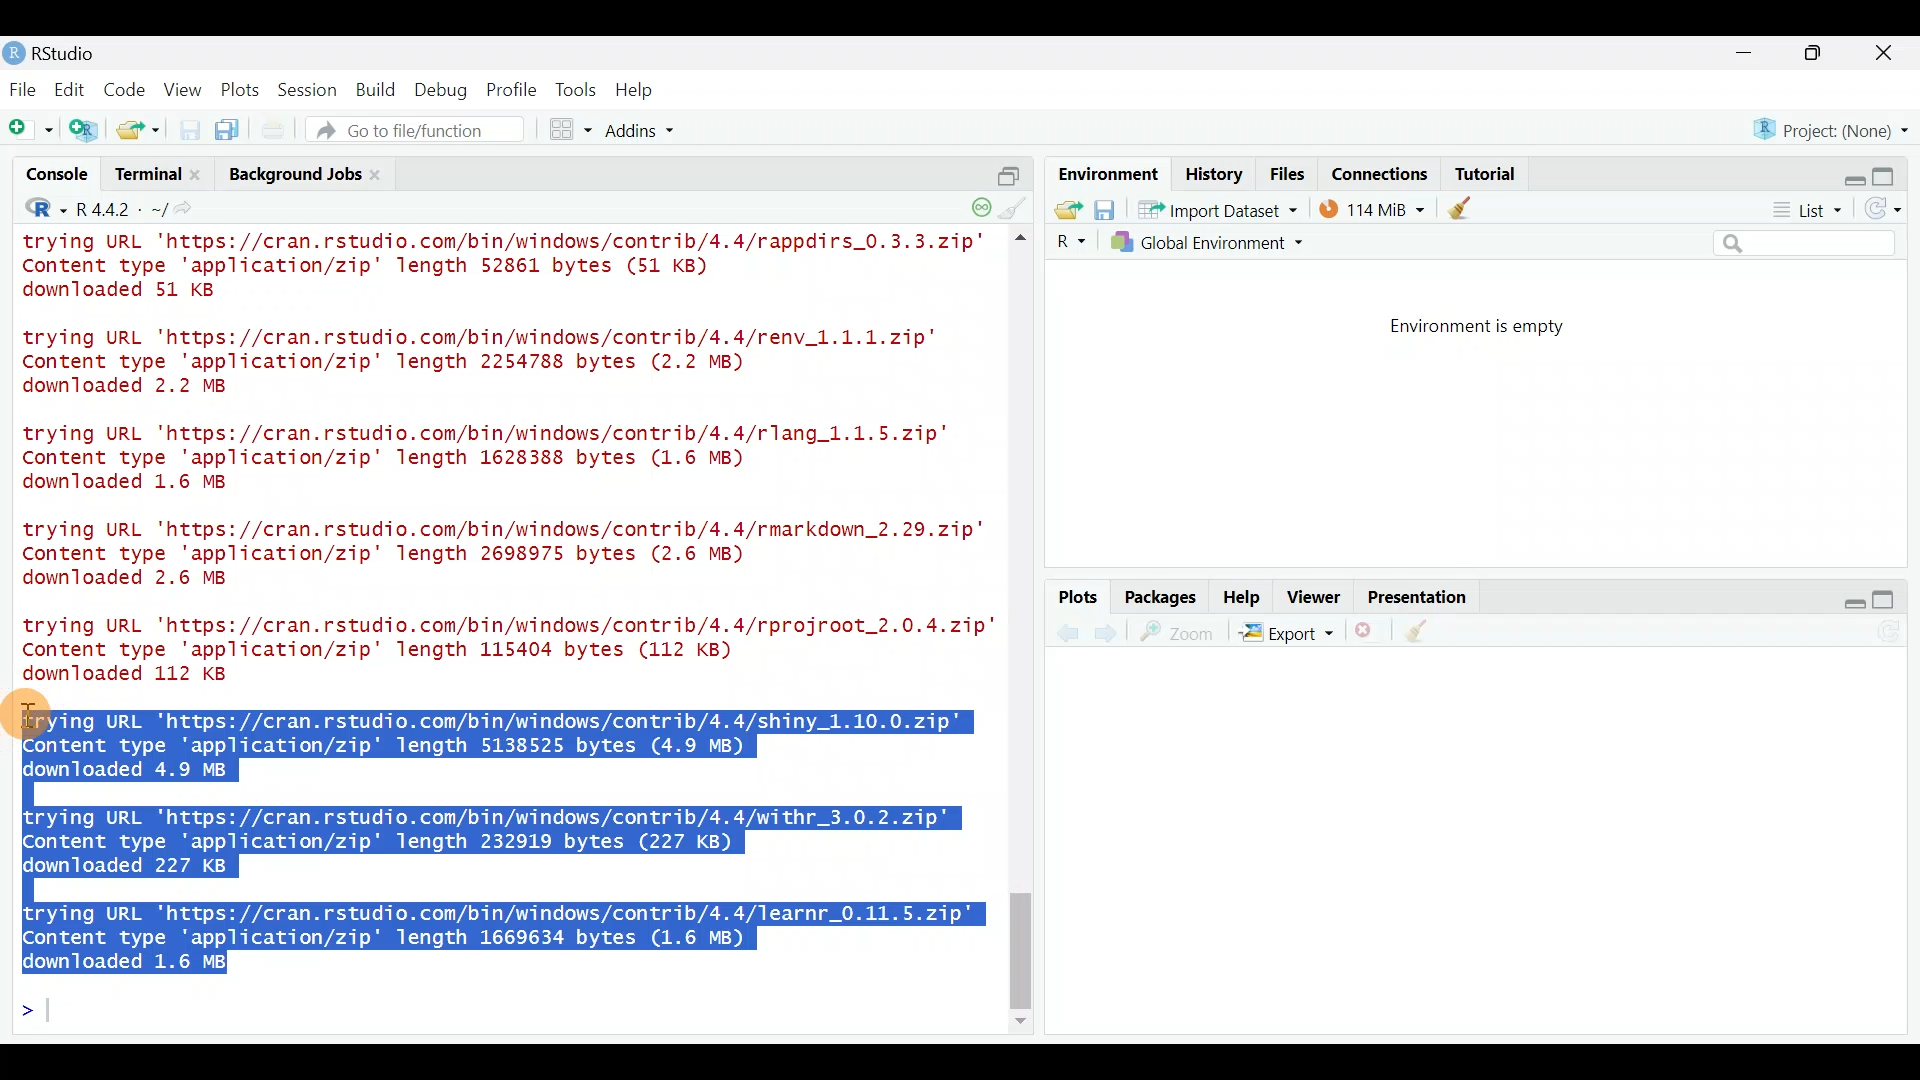 The height and width of the screenshot is (1080, 1920). What do you see at coordinates (146, 177) in the screenshot?
I see `Terminal` at bounding box center [146, 177].